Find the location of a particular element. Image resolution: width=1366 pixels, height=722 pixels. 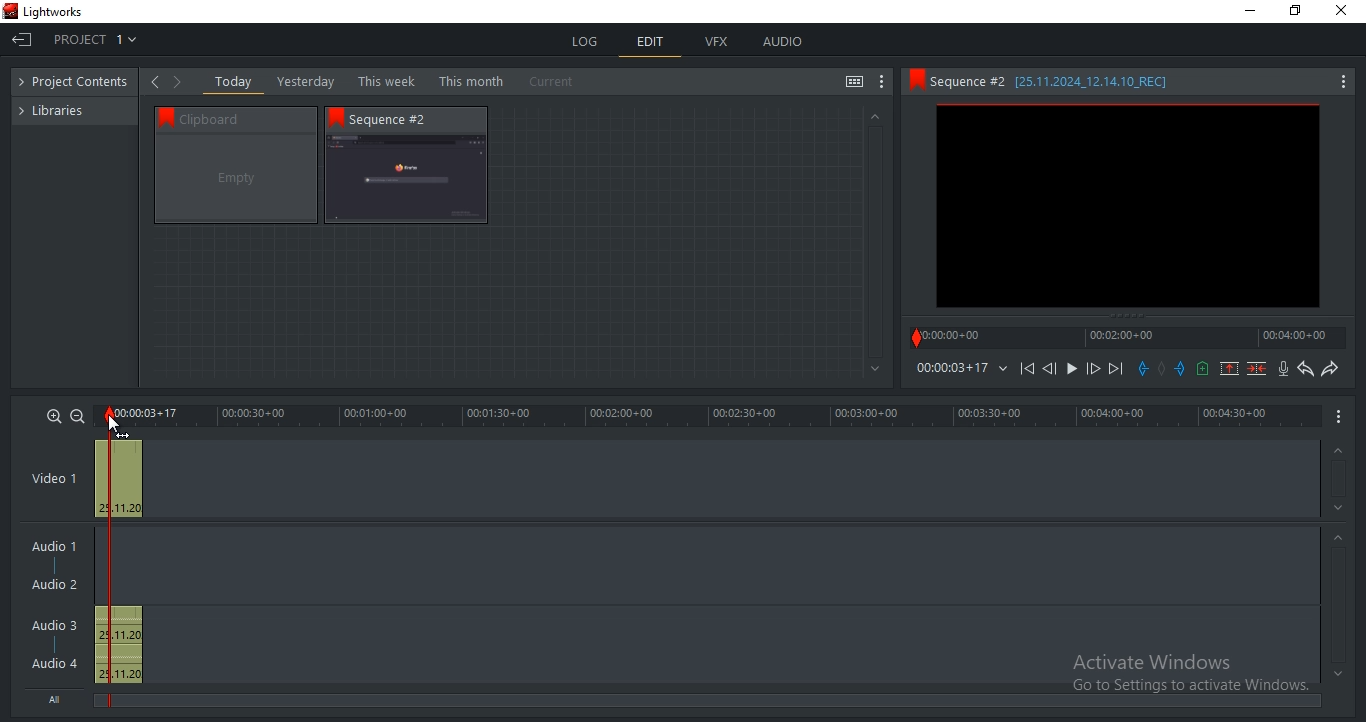

Move forward is located at coordinates (1115, 369).